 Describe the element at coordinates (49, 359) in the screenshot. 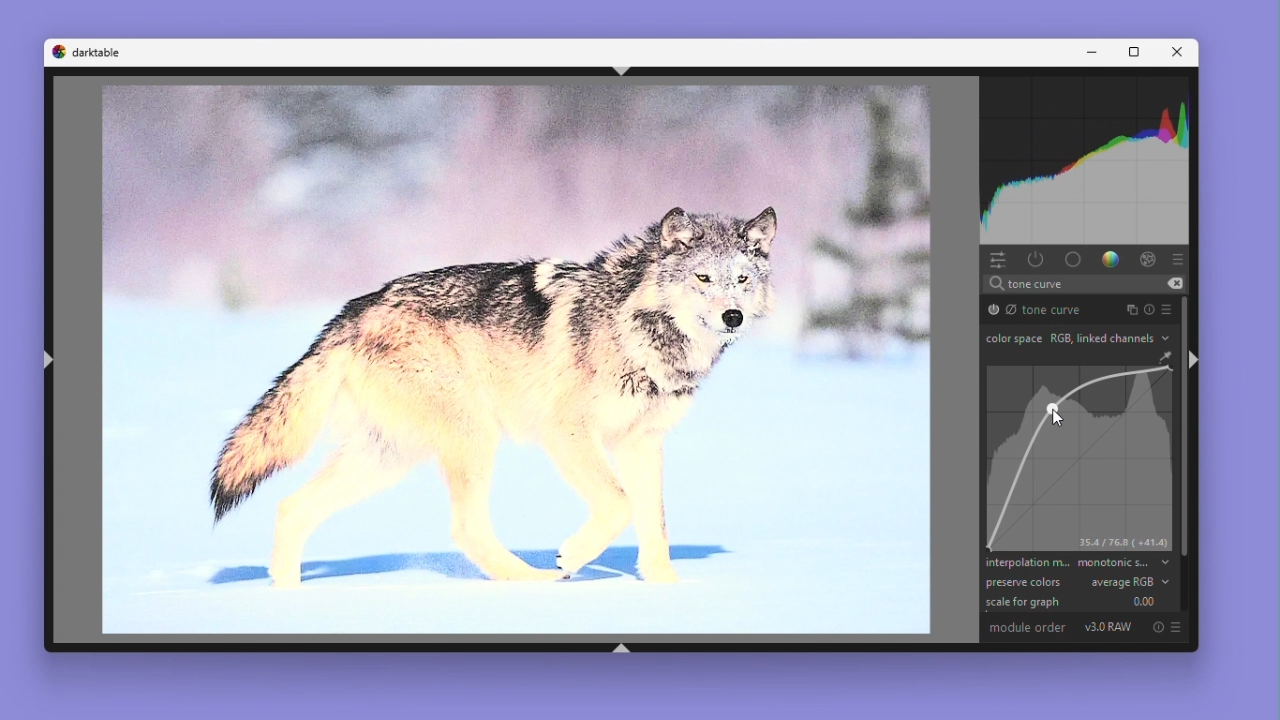

I see `shift+ctrl+l` at that location.